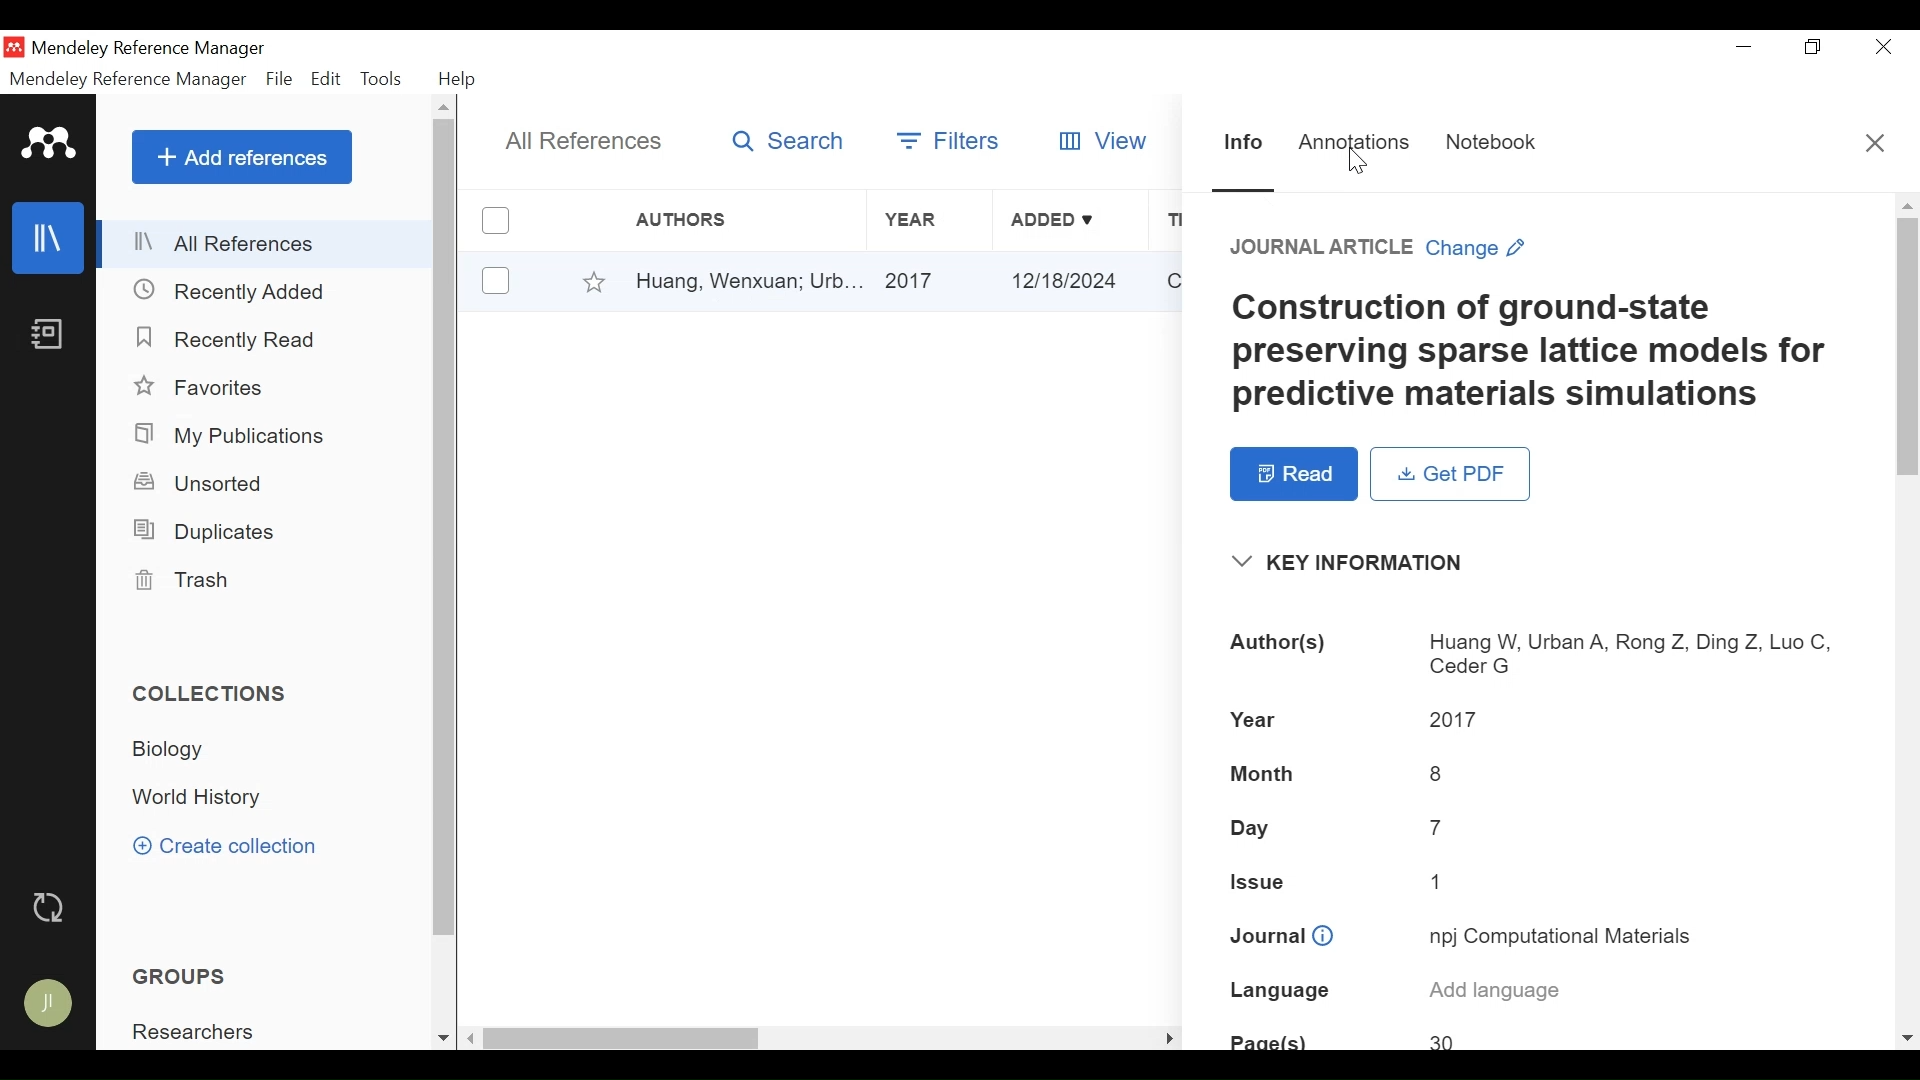 Image resolution: width=1920 pixels, height=1080 pixels. I want to click on All References, so click(591, 141).